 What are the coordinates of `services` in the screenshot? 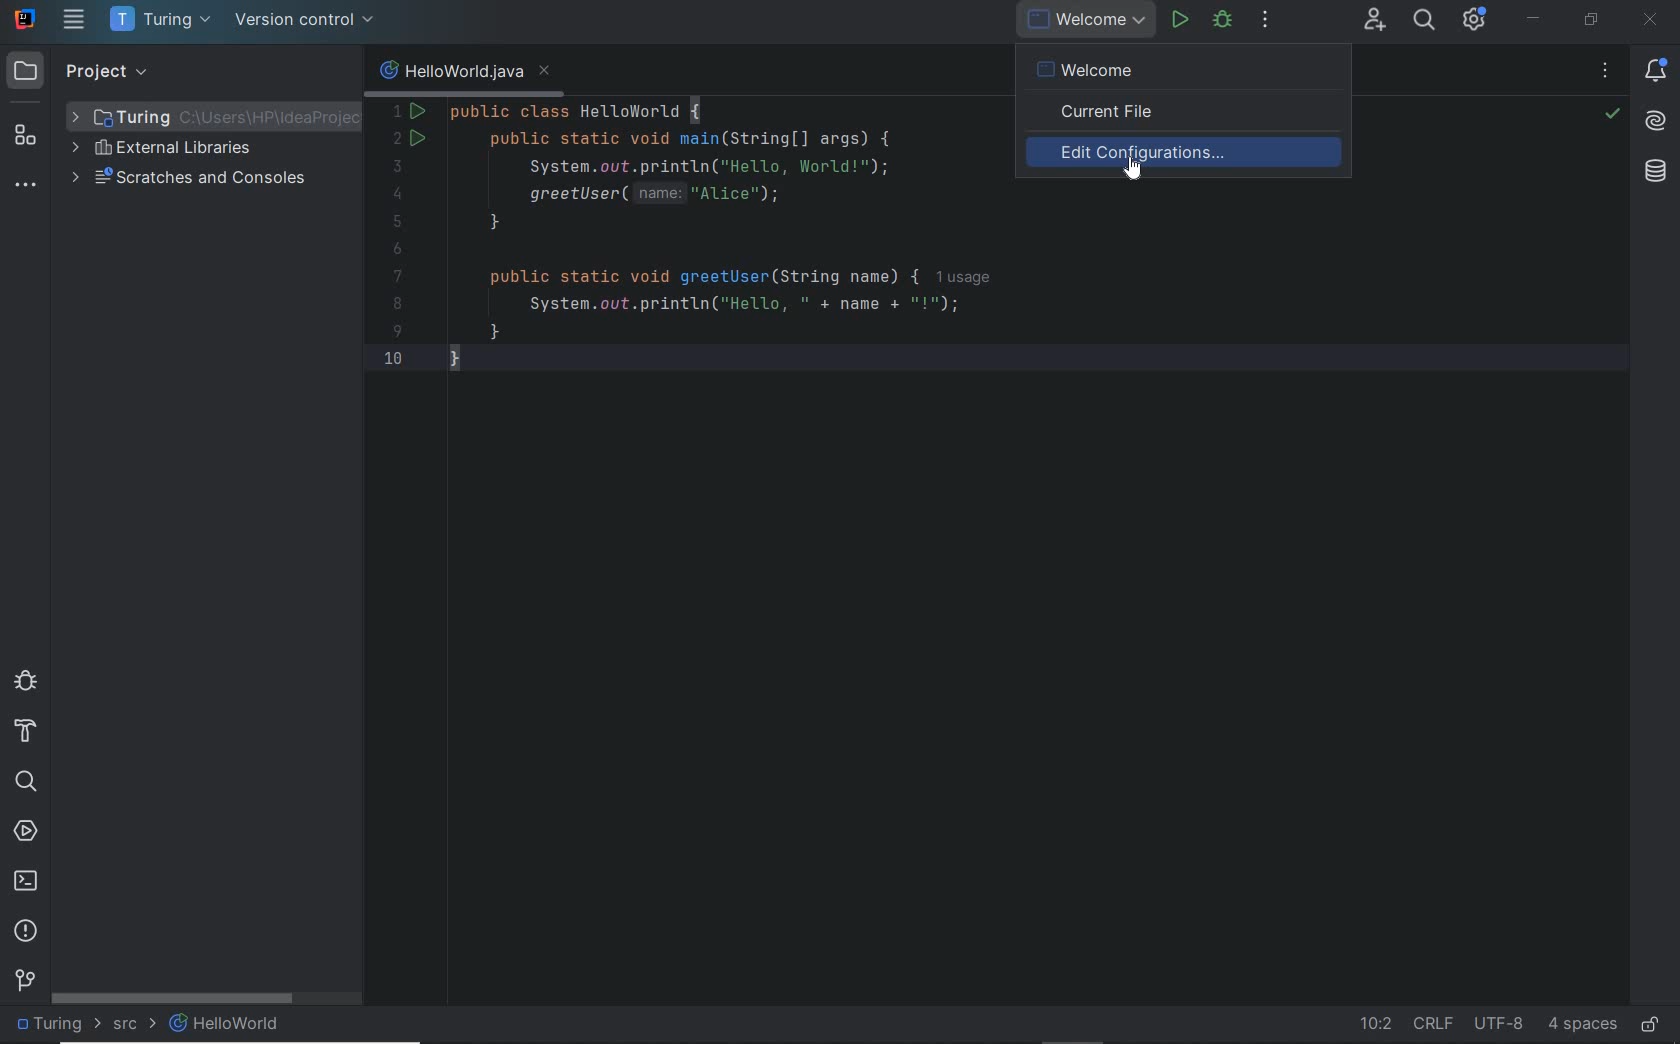 It's located at (26, 833).